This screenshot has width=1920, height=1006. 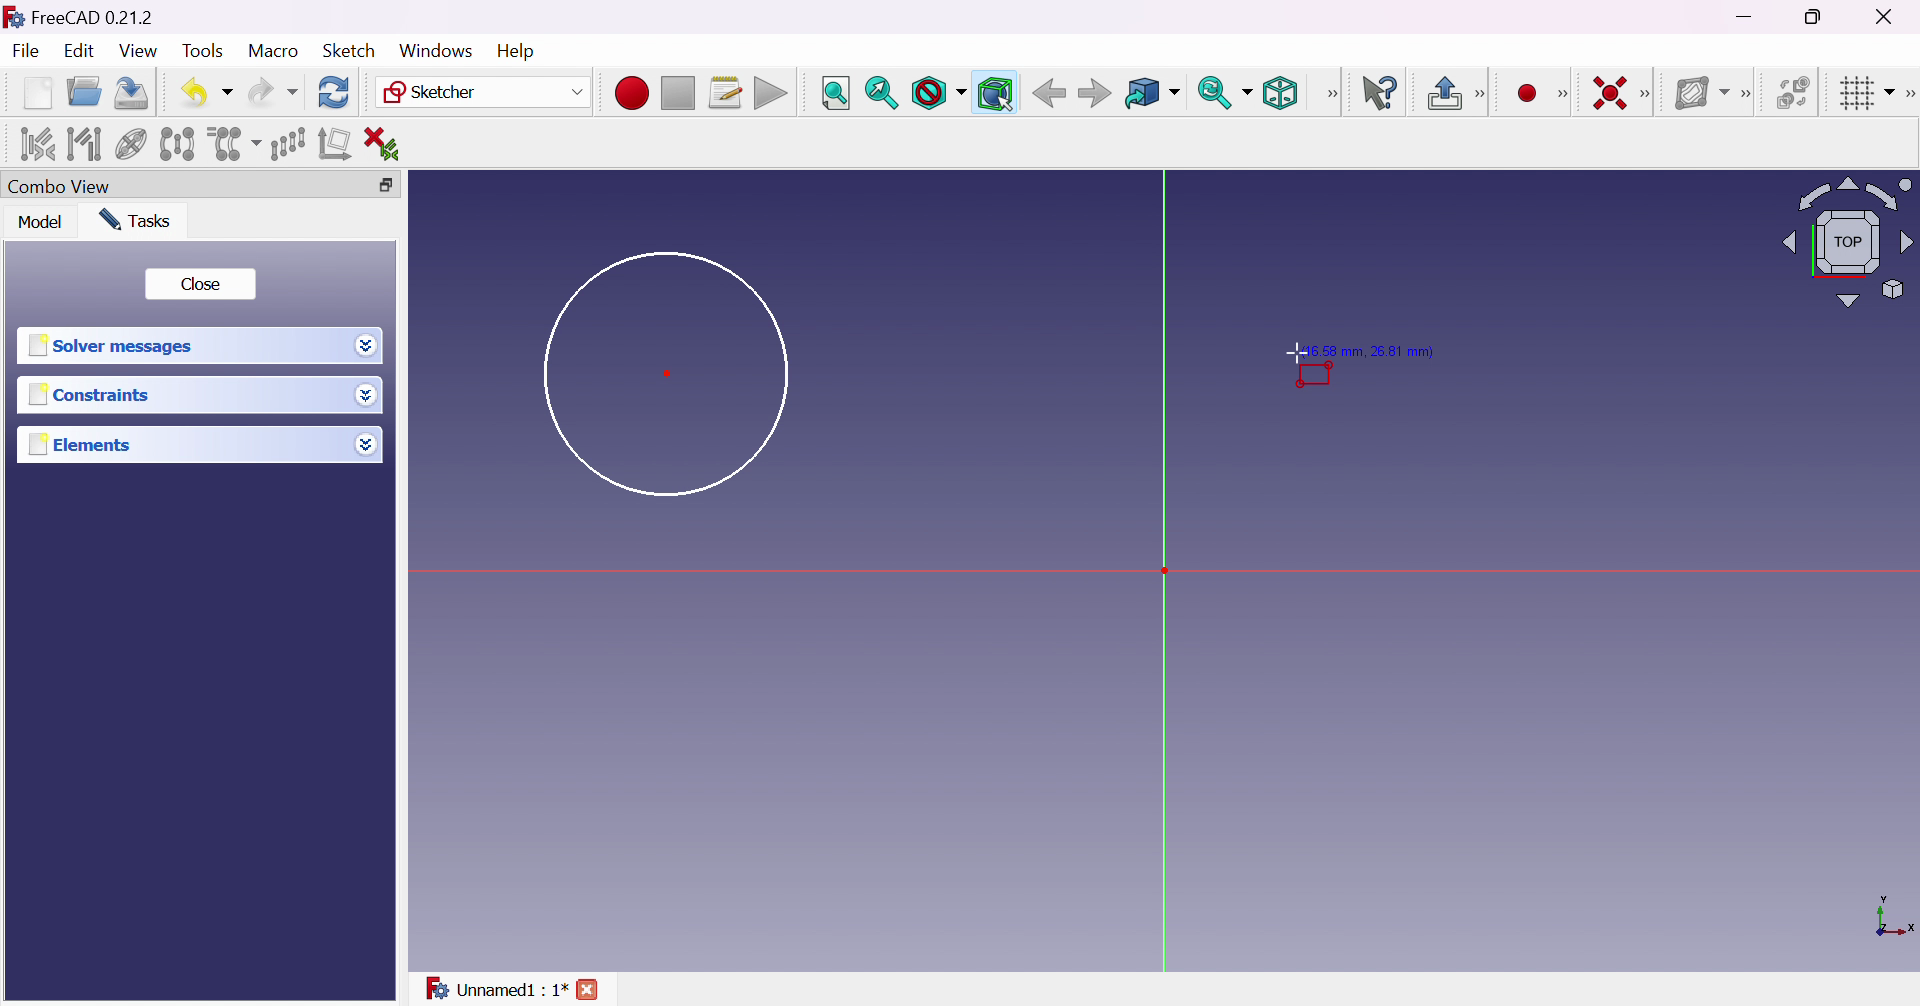 I want to click on close, so click(x=591, y=989).